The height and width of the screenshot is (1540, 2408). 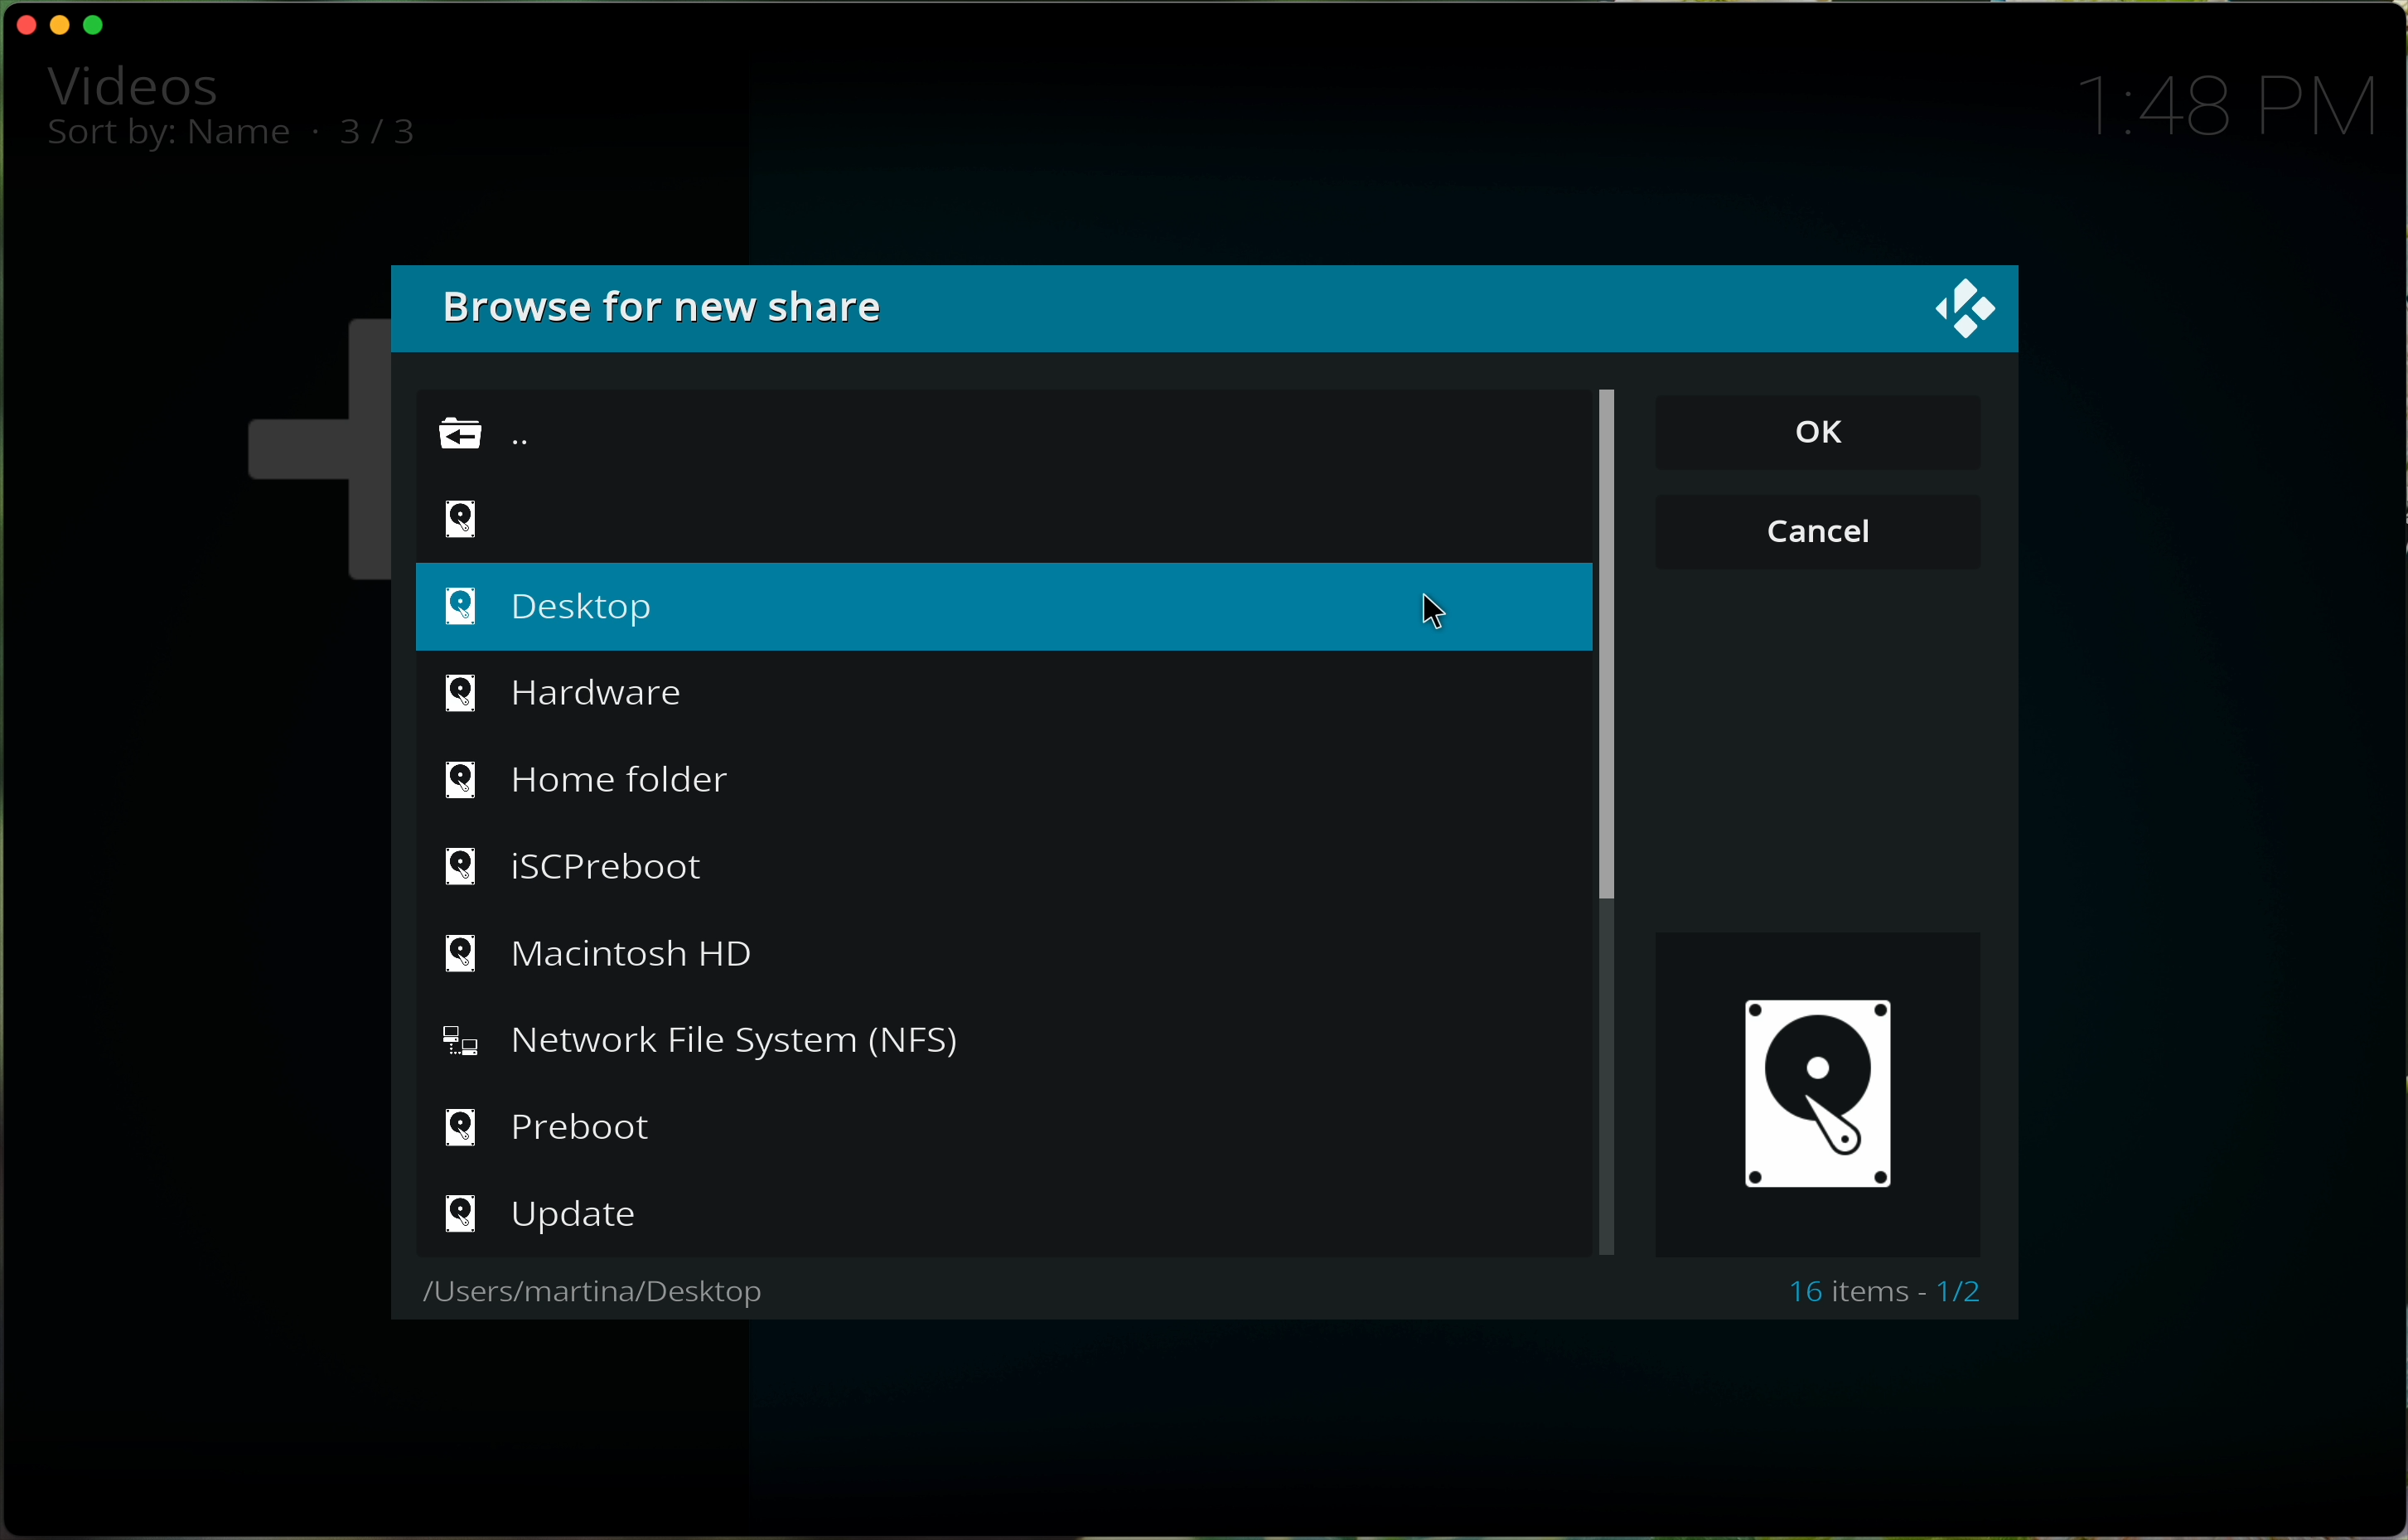 What do you see at coordinates (480, 435) in the screenshot?
I see `go back` at bounding box center [480, 435].